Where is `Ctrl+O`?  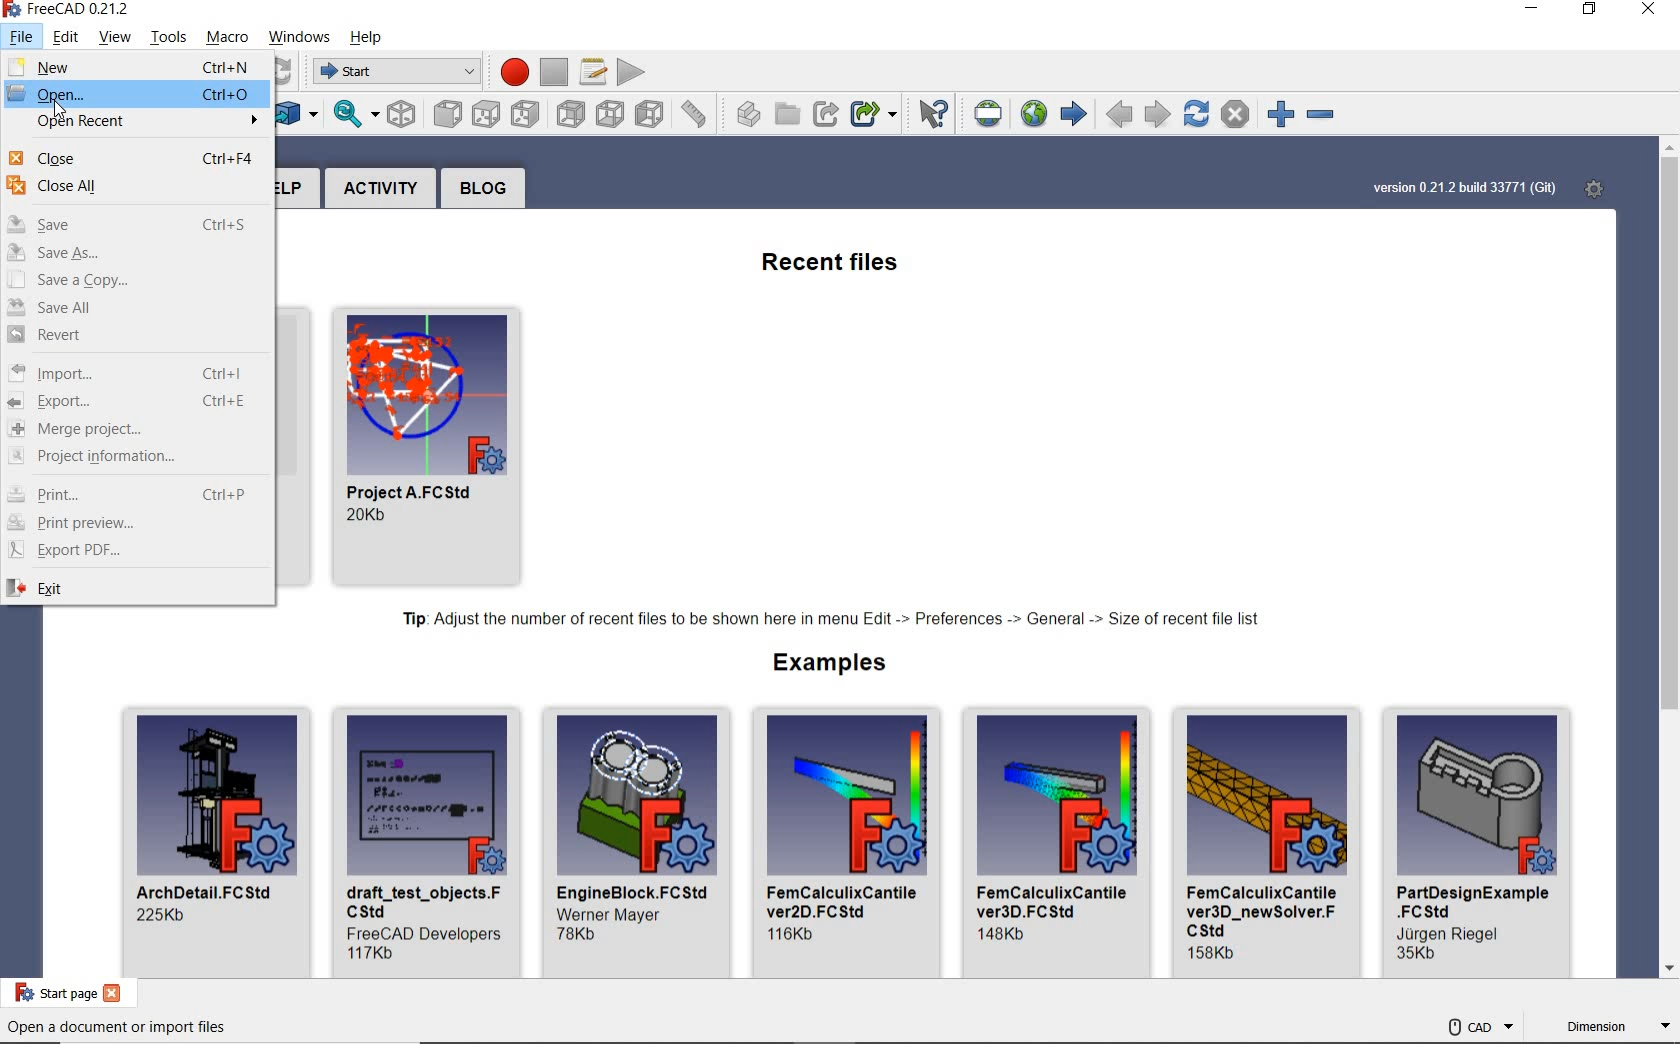
Ctrl+O is located at coordinates (225, 94).